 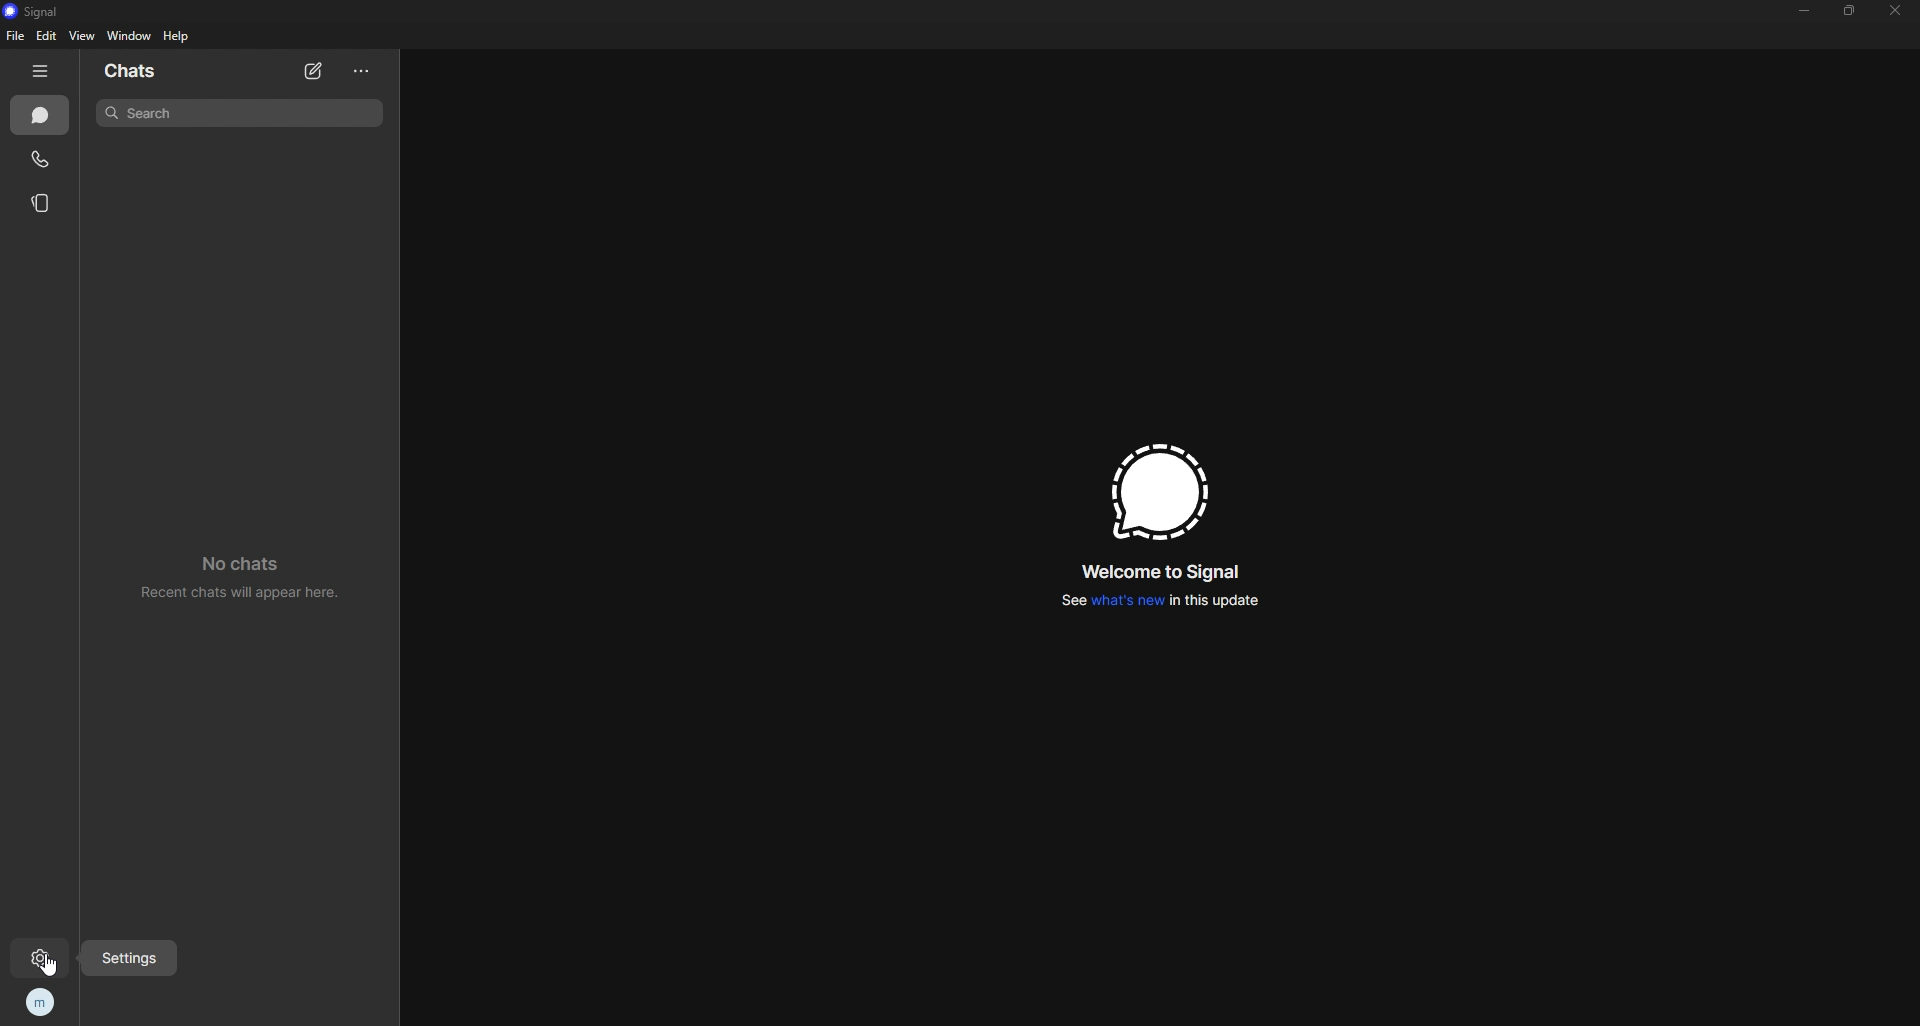 I want to click on stories, so click(x=43, y=204).